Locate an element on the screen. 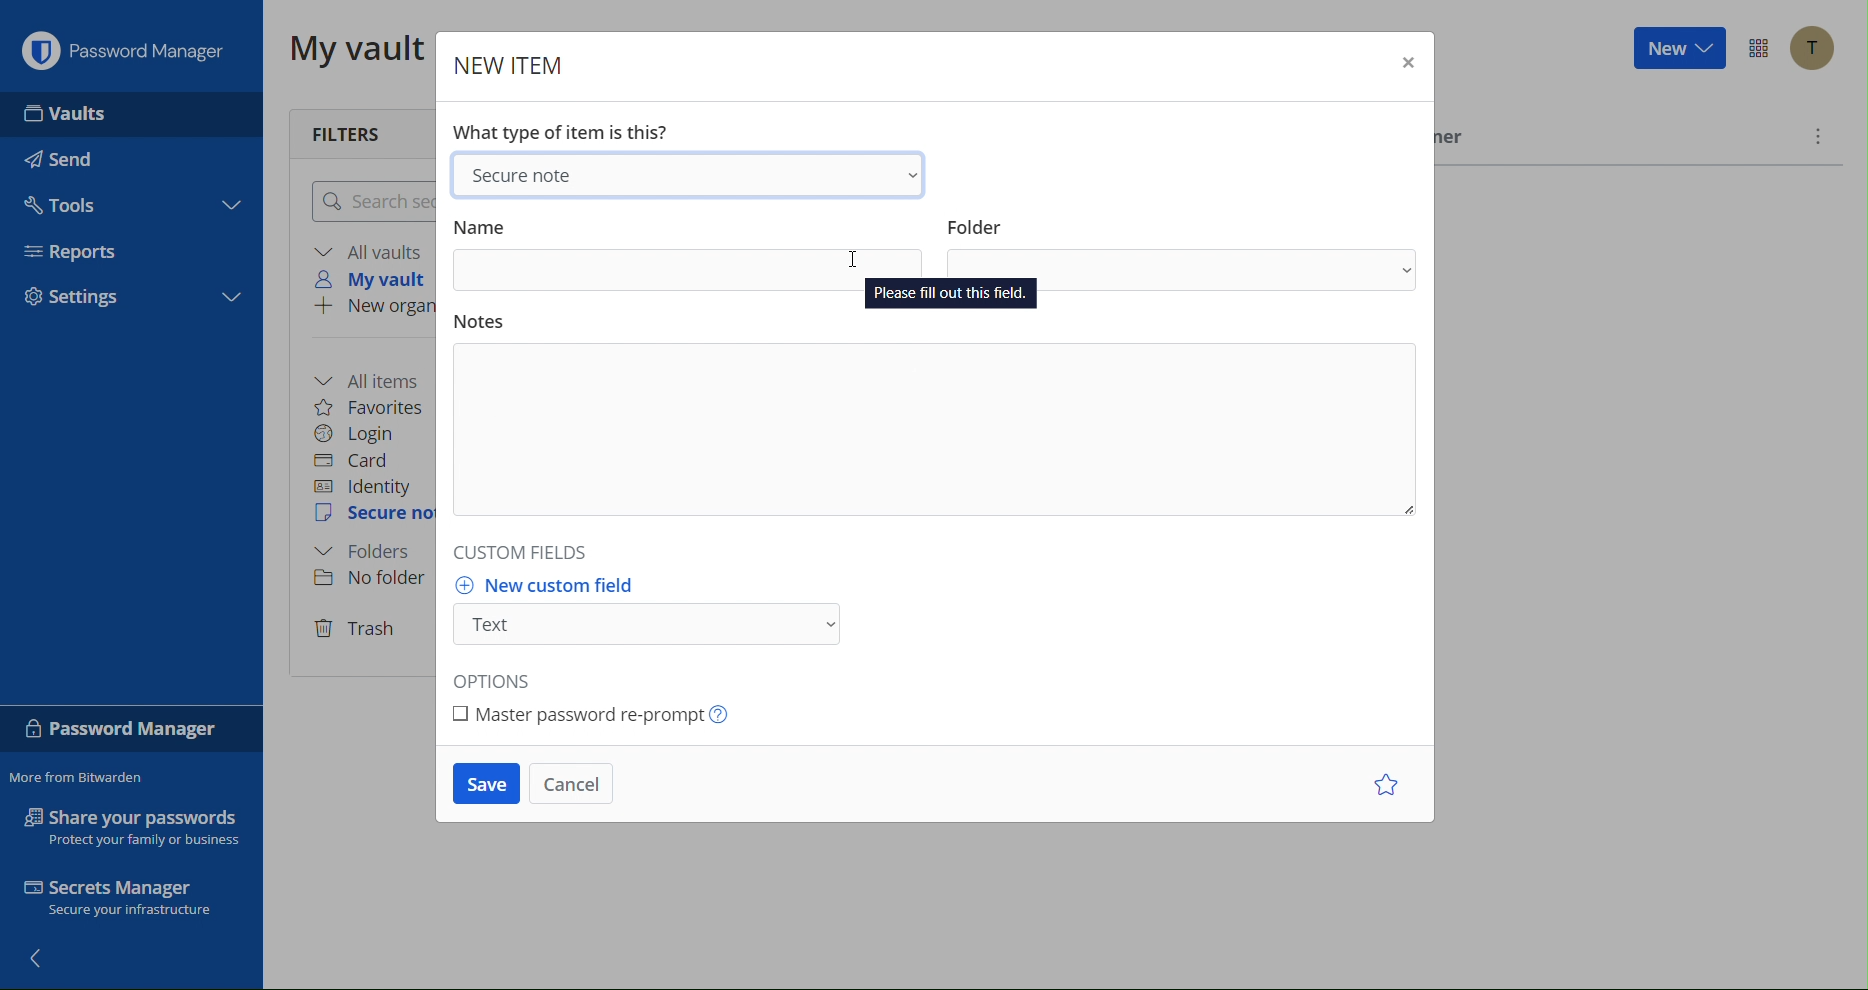 Image resolution: width=1868 pixels, height=990 pixels. New custom field is located at coordinates (648, 612).